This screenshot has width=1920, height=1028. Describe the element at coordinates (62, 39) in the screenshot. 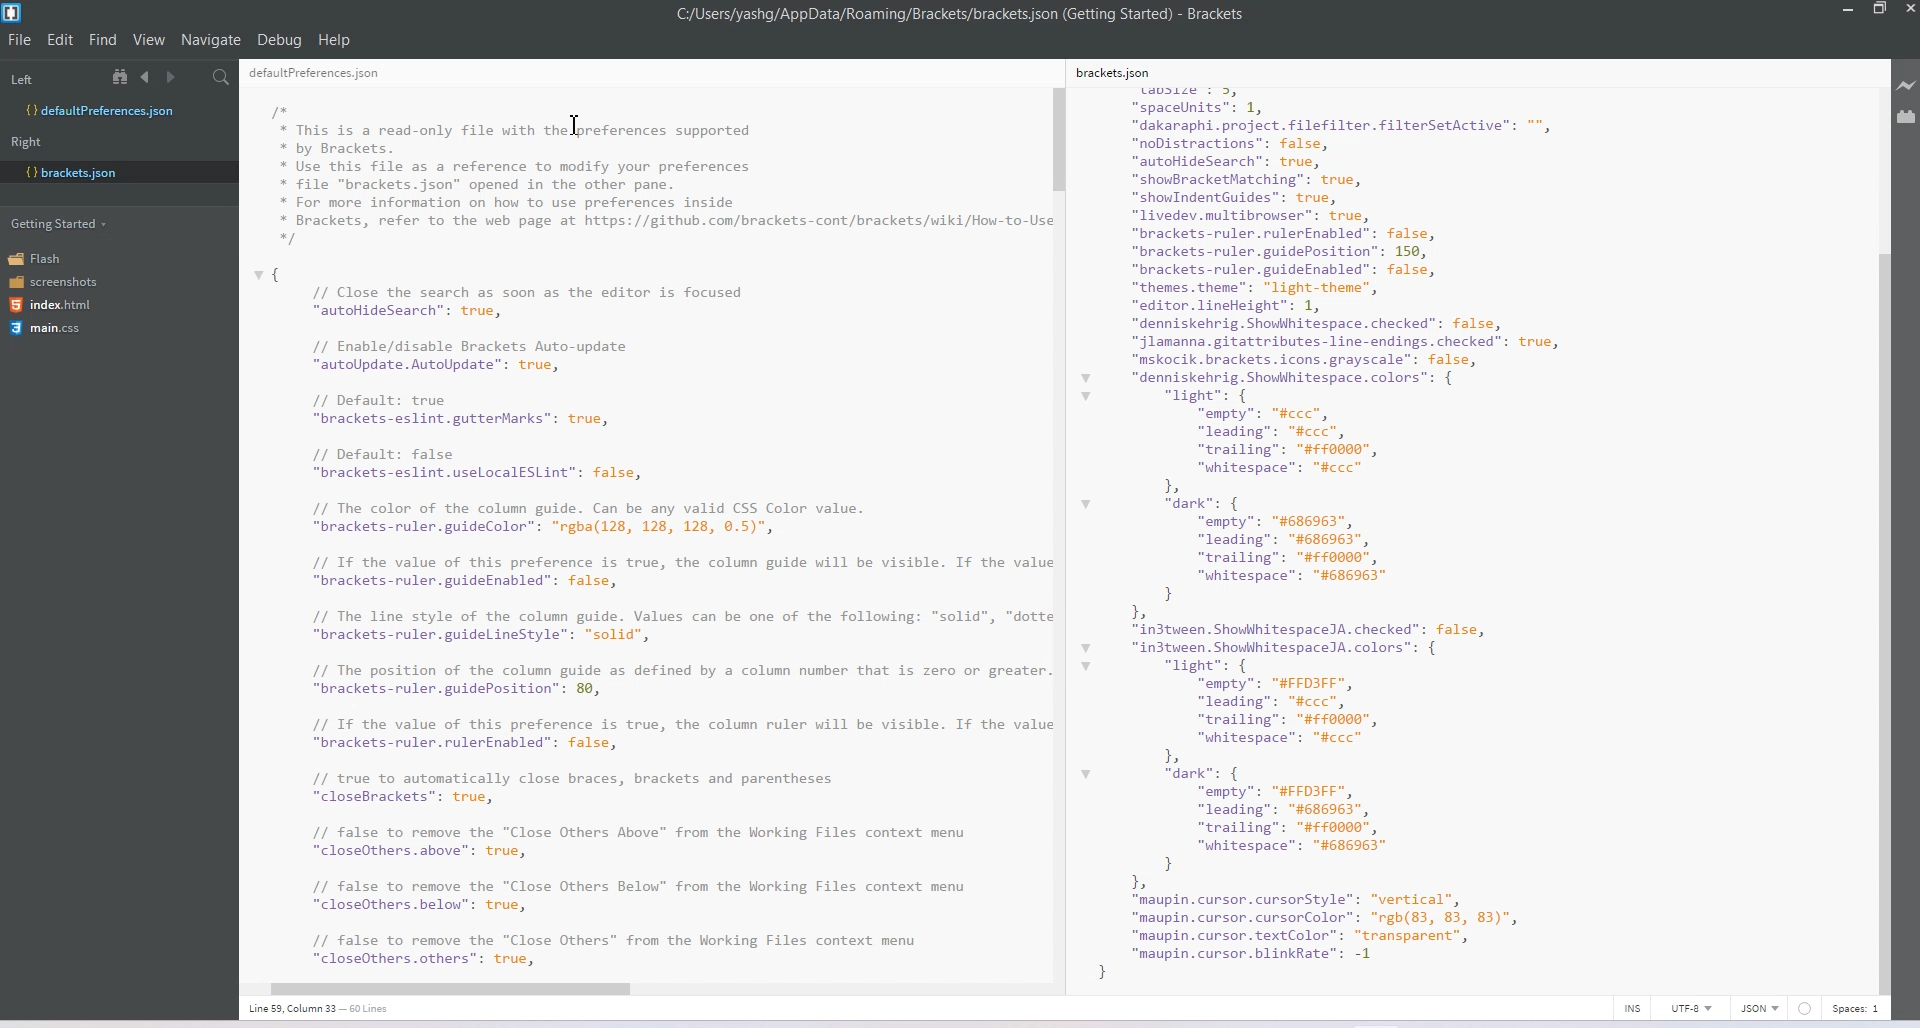

I see `Edit` at that location.